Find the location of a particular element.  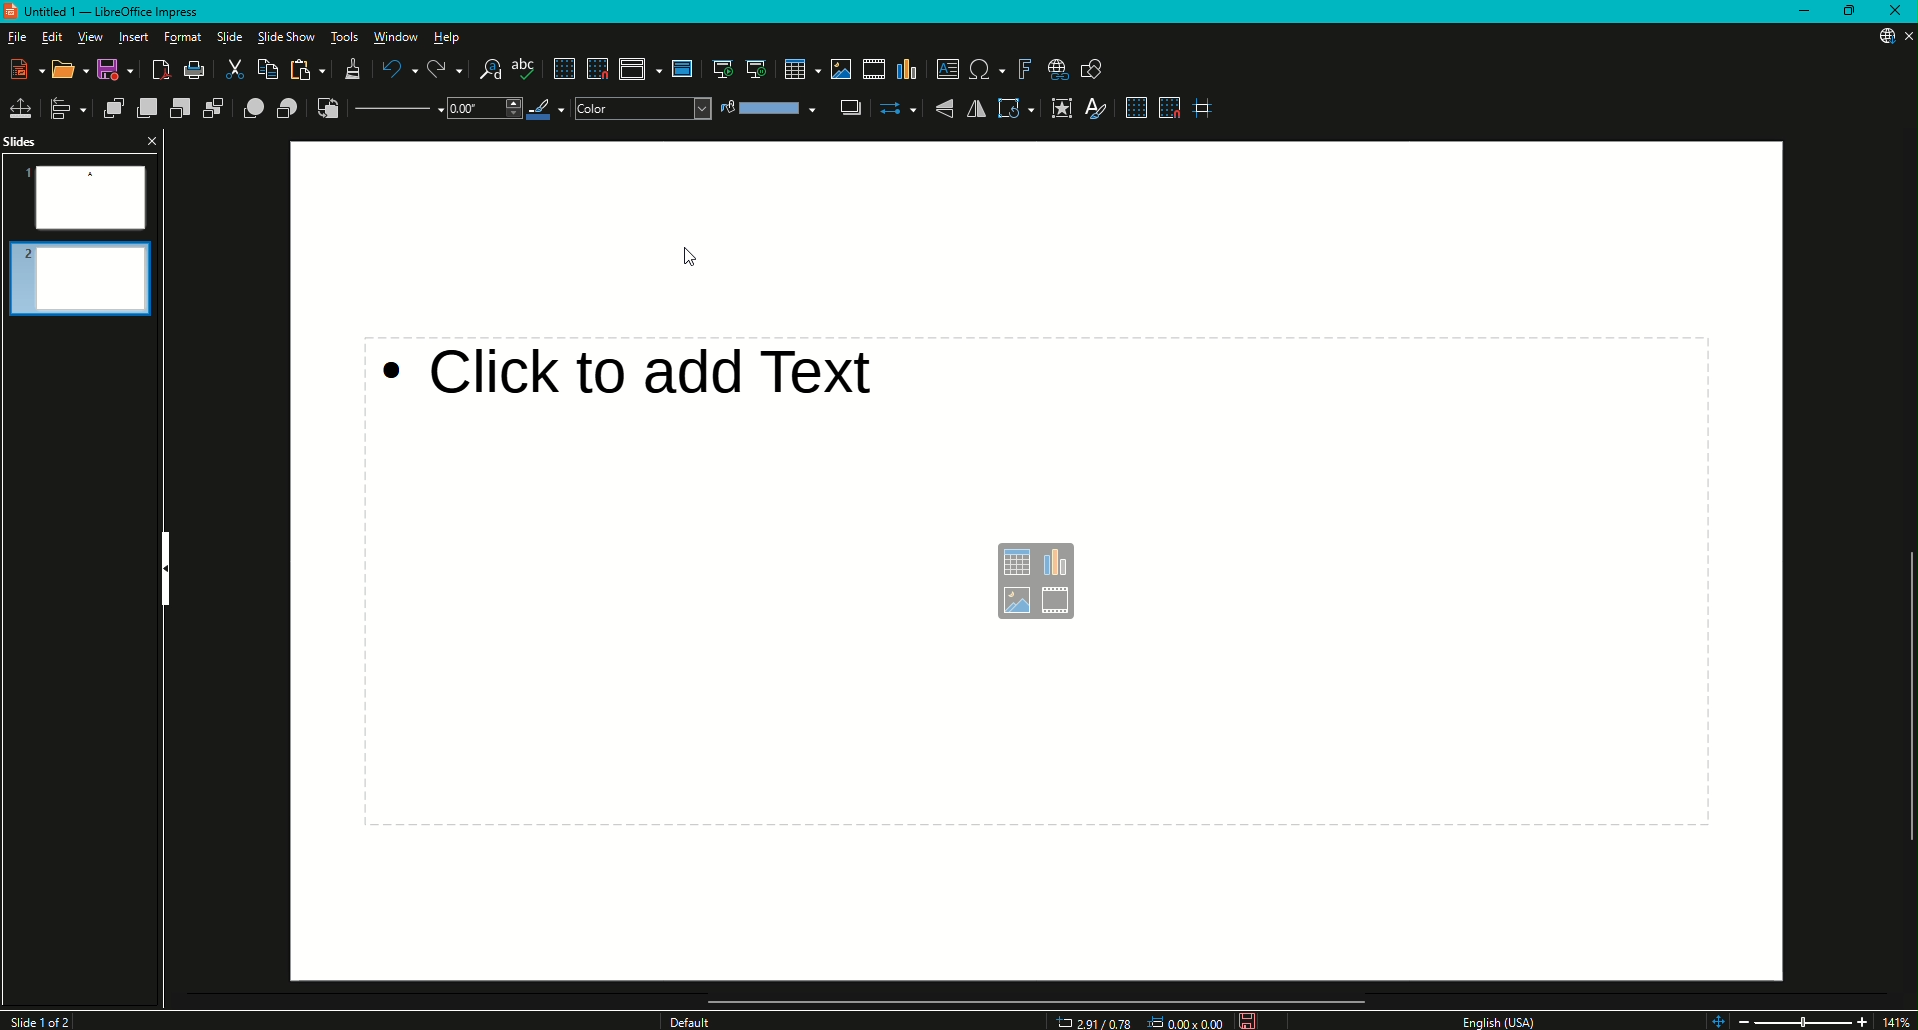

Copy is located at coordinates (261, 69).